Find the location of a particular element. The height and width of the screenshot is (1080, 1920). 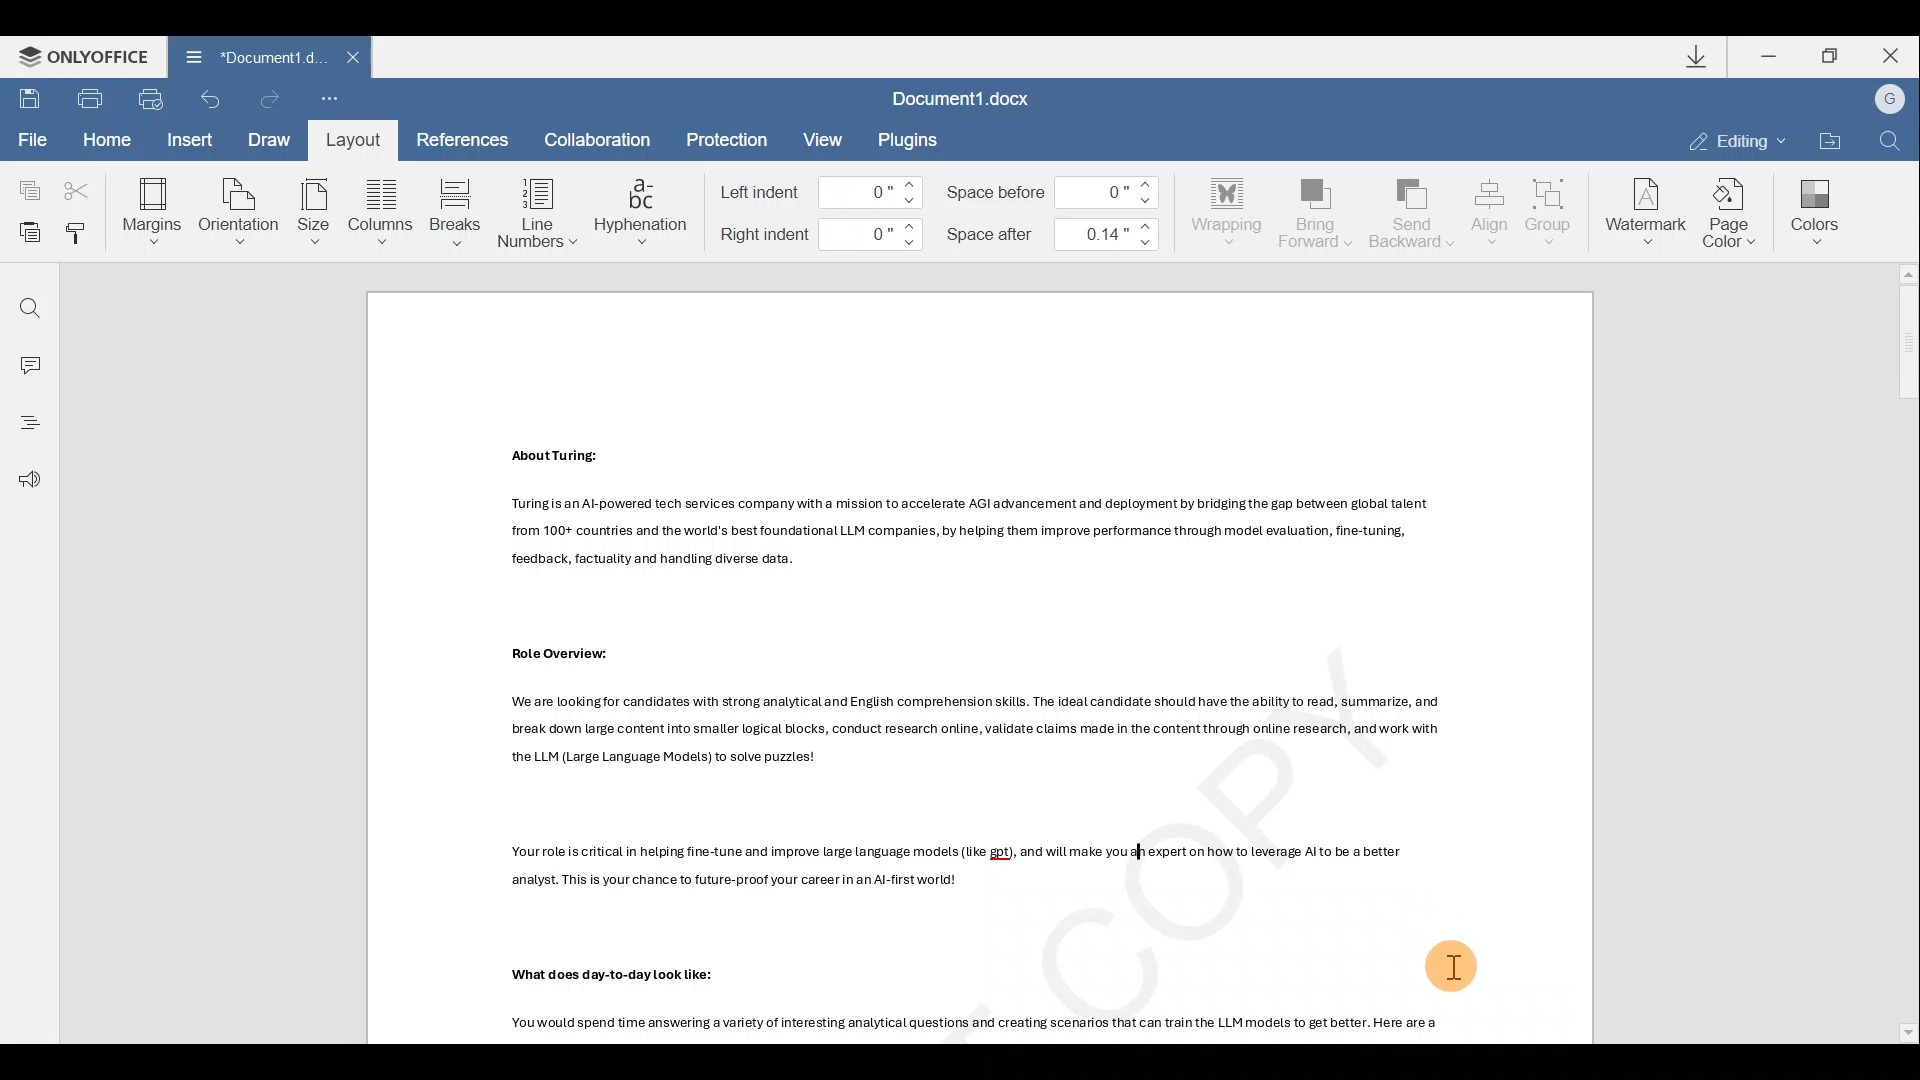

Draw is located at coordinates (270, 142).